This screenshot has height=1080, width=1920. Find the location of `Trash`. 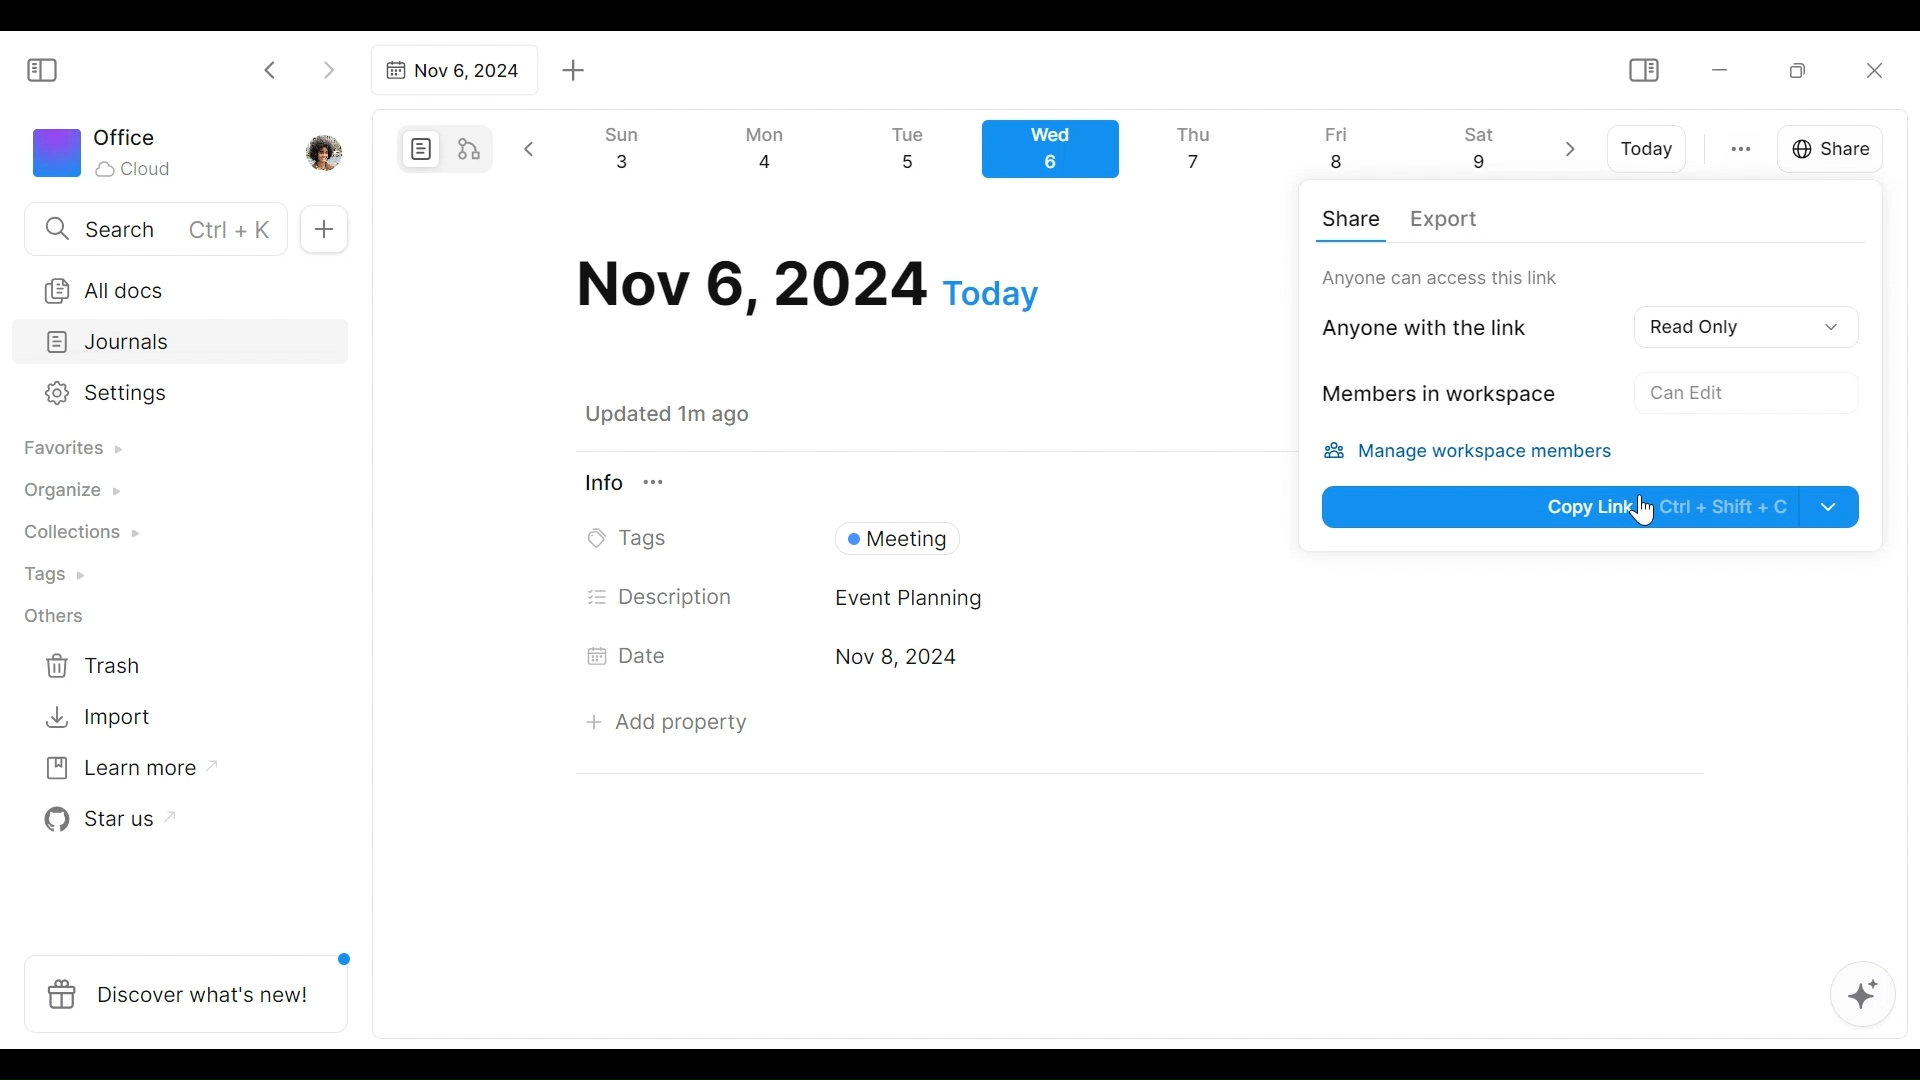

Trash is located at coordinates (95, 666).